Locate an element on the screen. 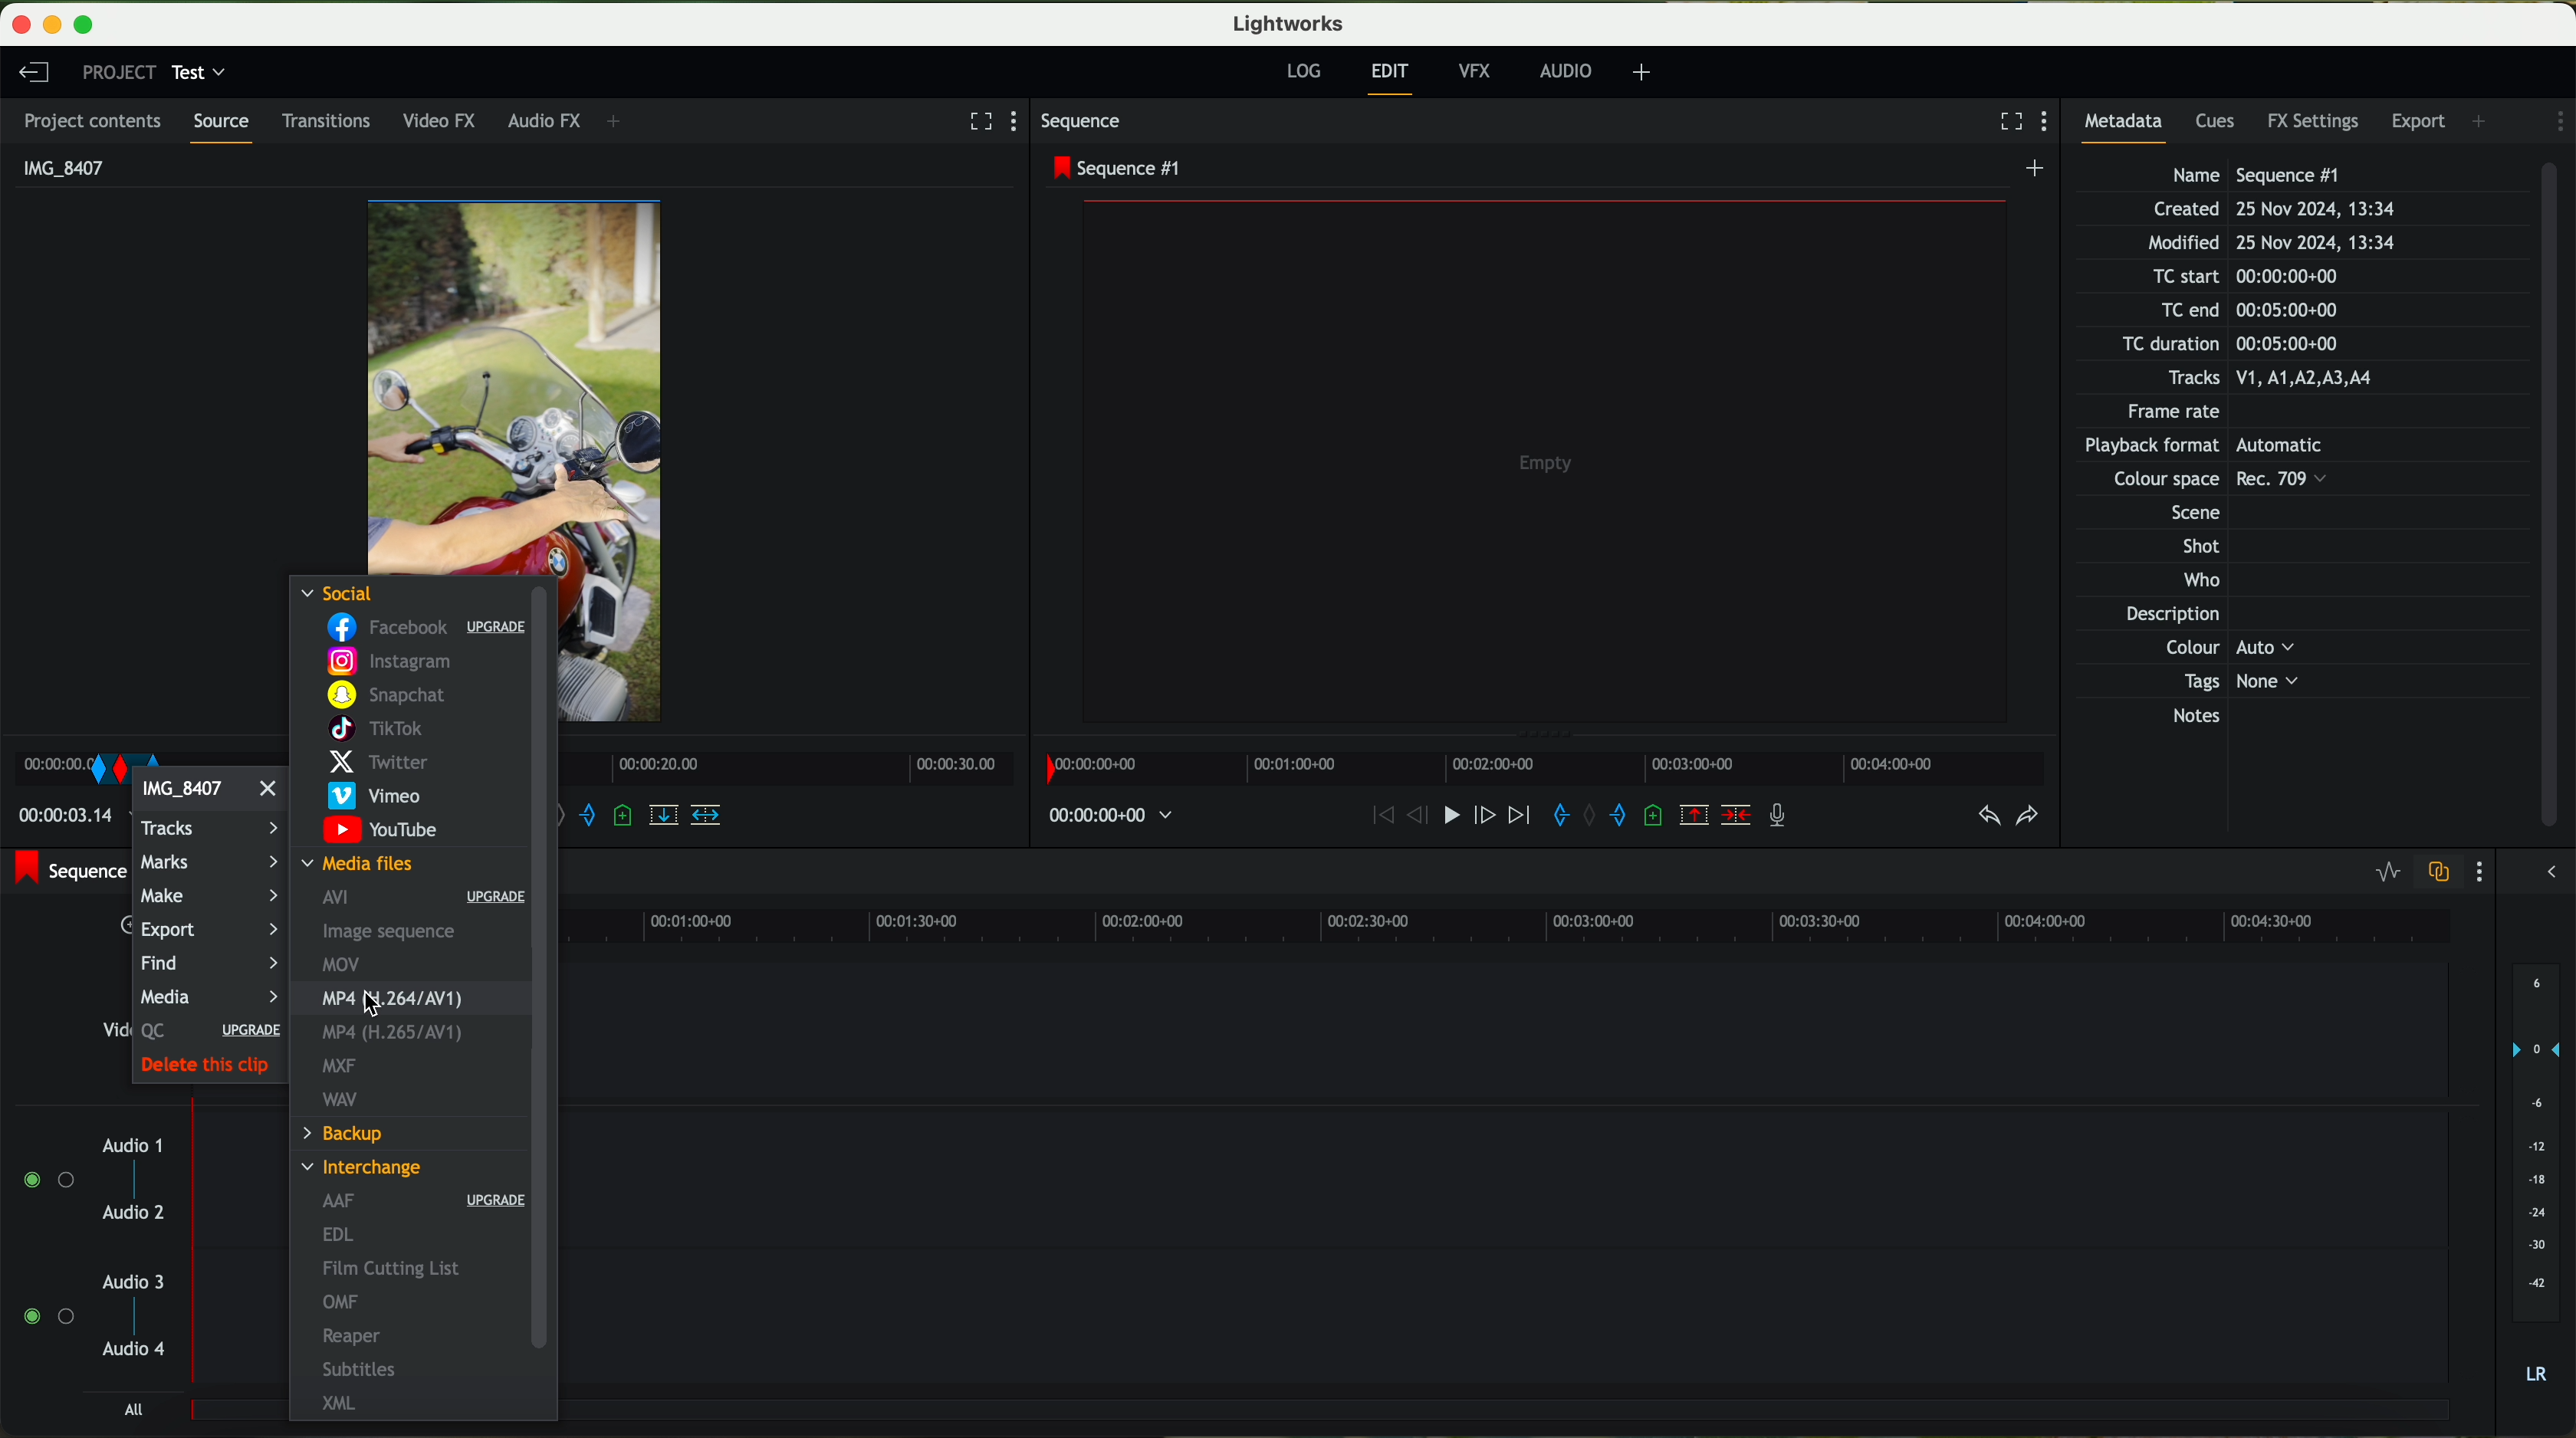  FX settings is located at coordinates (2315, 119).